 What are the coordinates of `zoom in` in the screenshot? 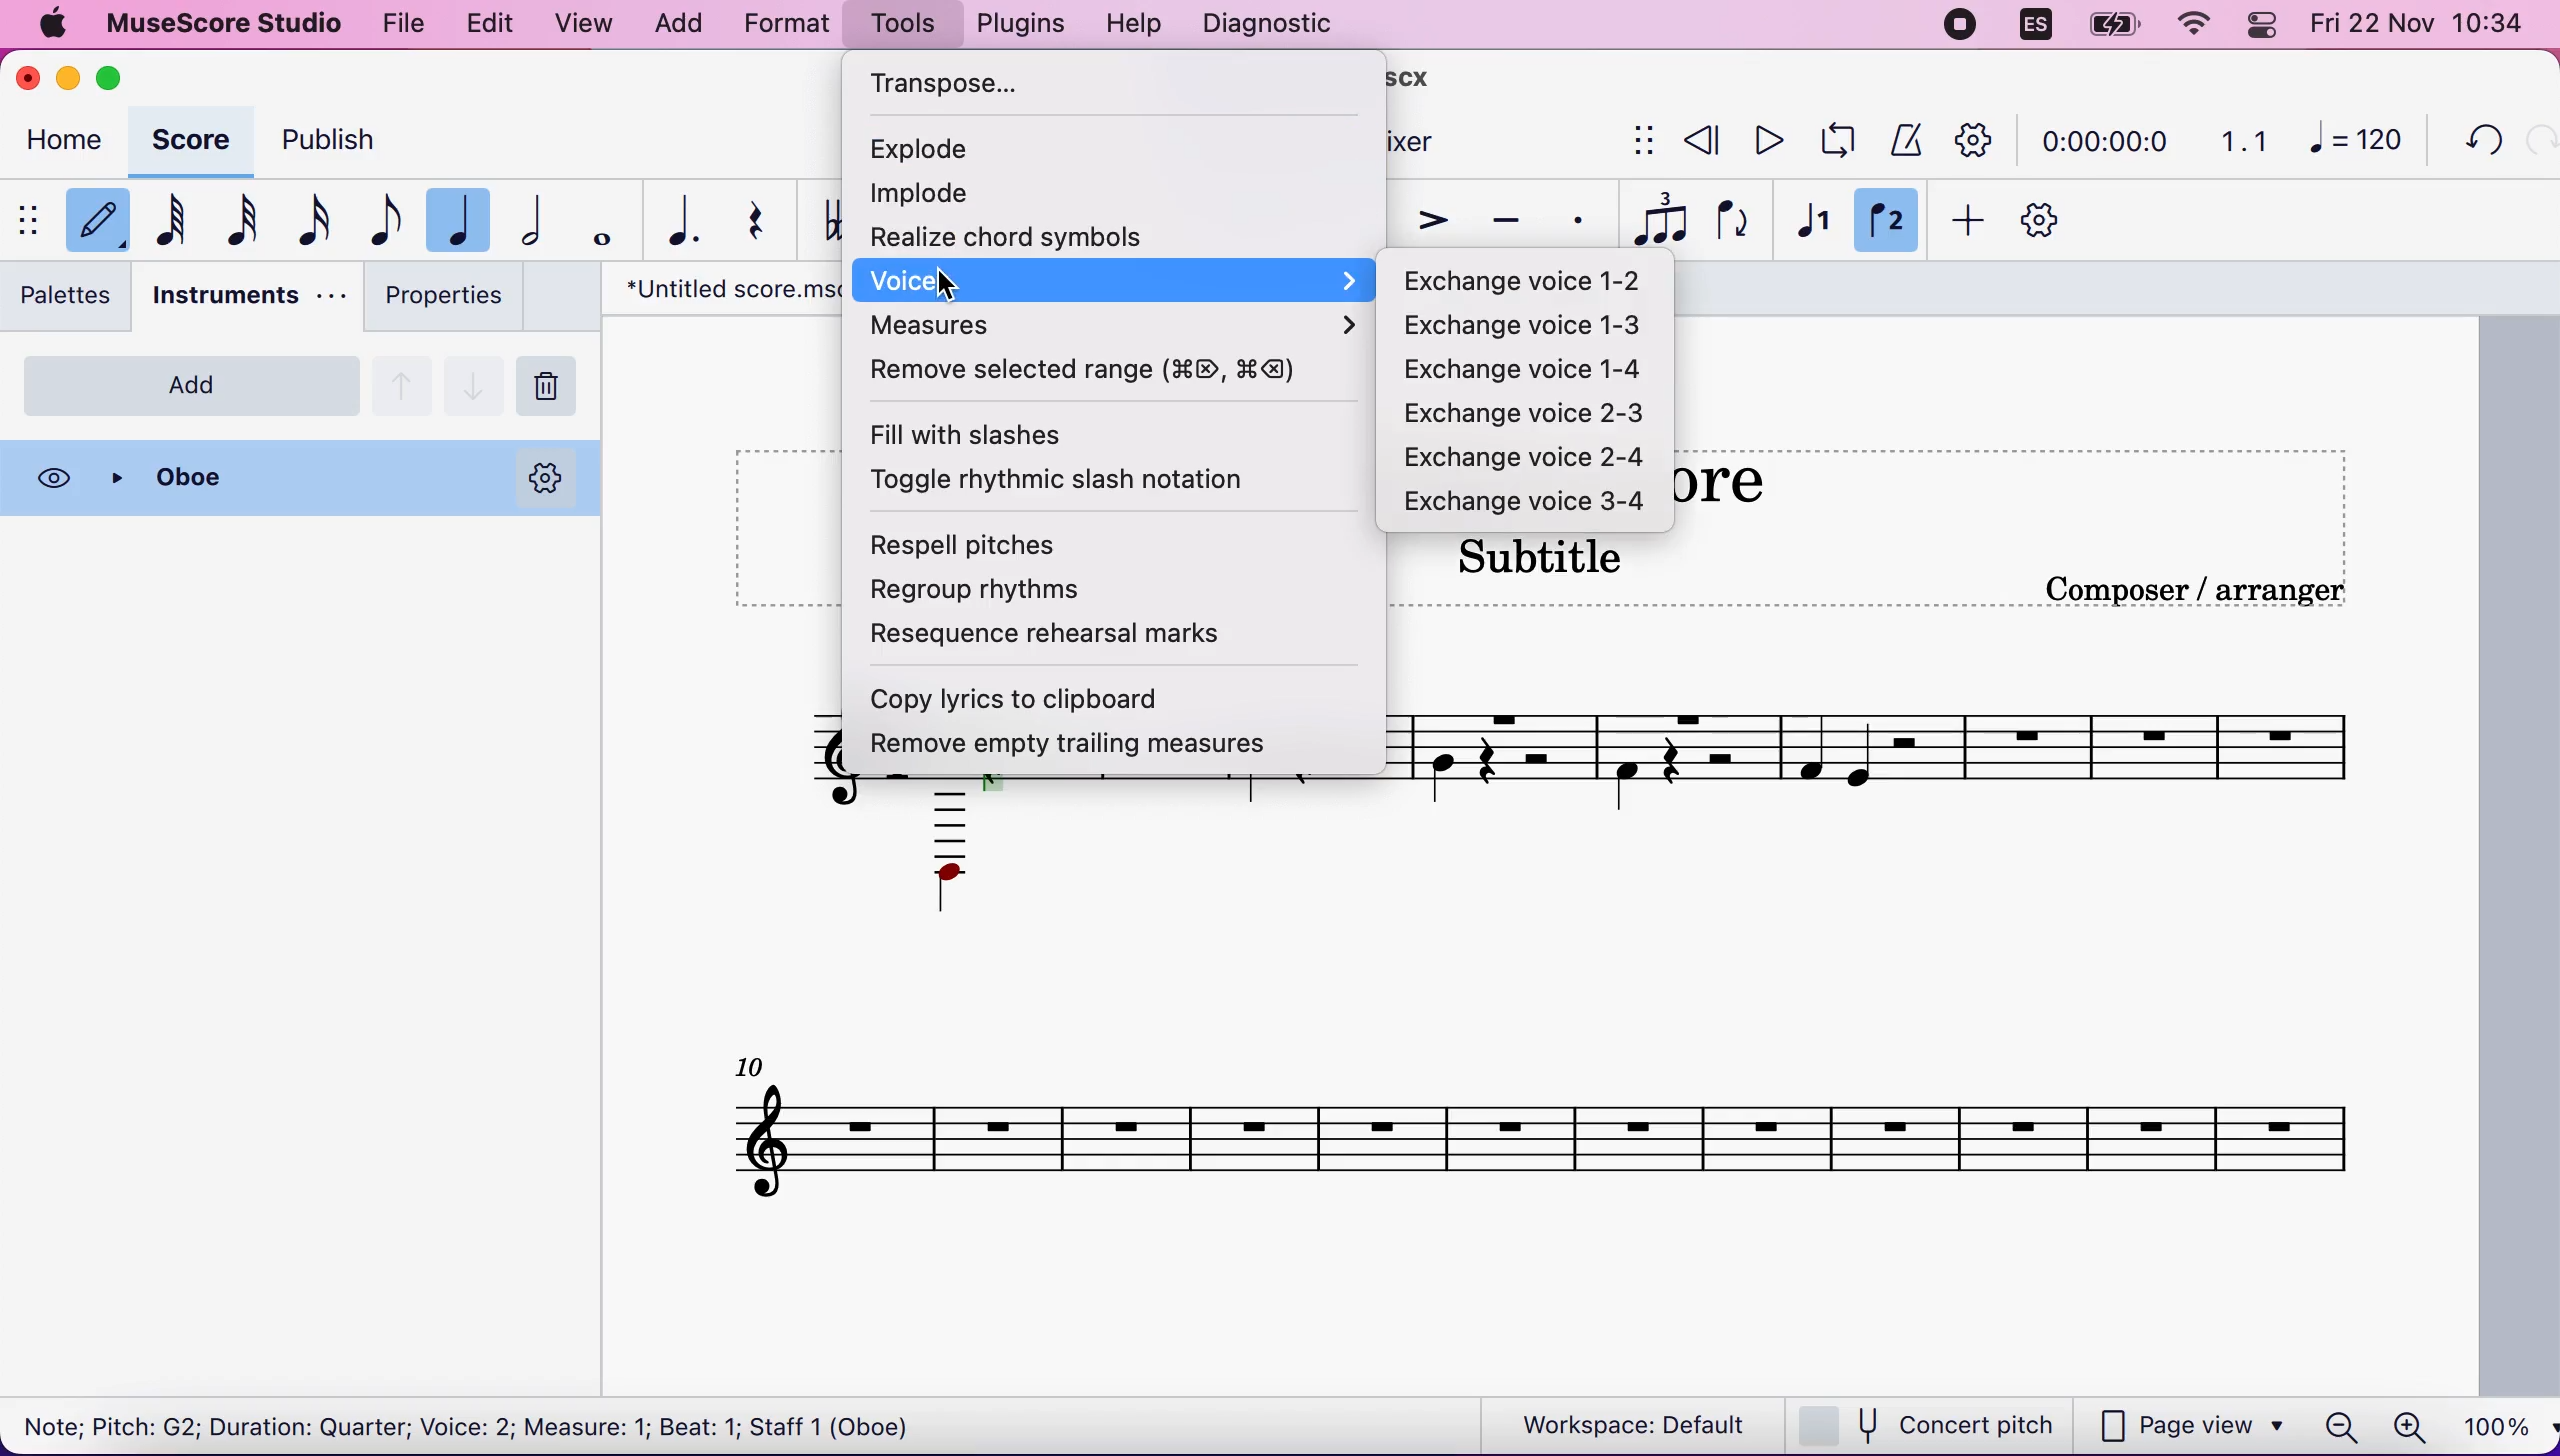 It's located at (2411, 1424).